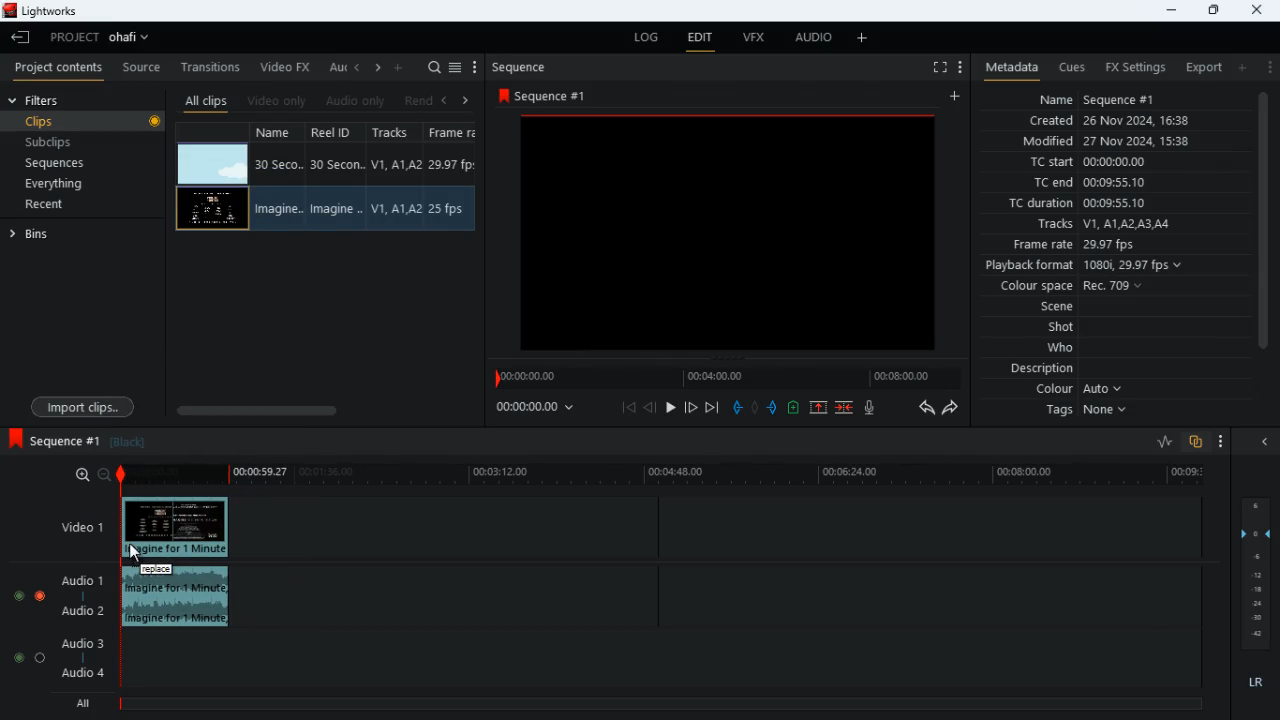 The image size is (1280, 720). I want to click on preview , so click(726, 230).